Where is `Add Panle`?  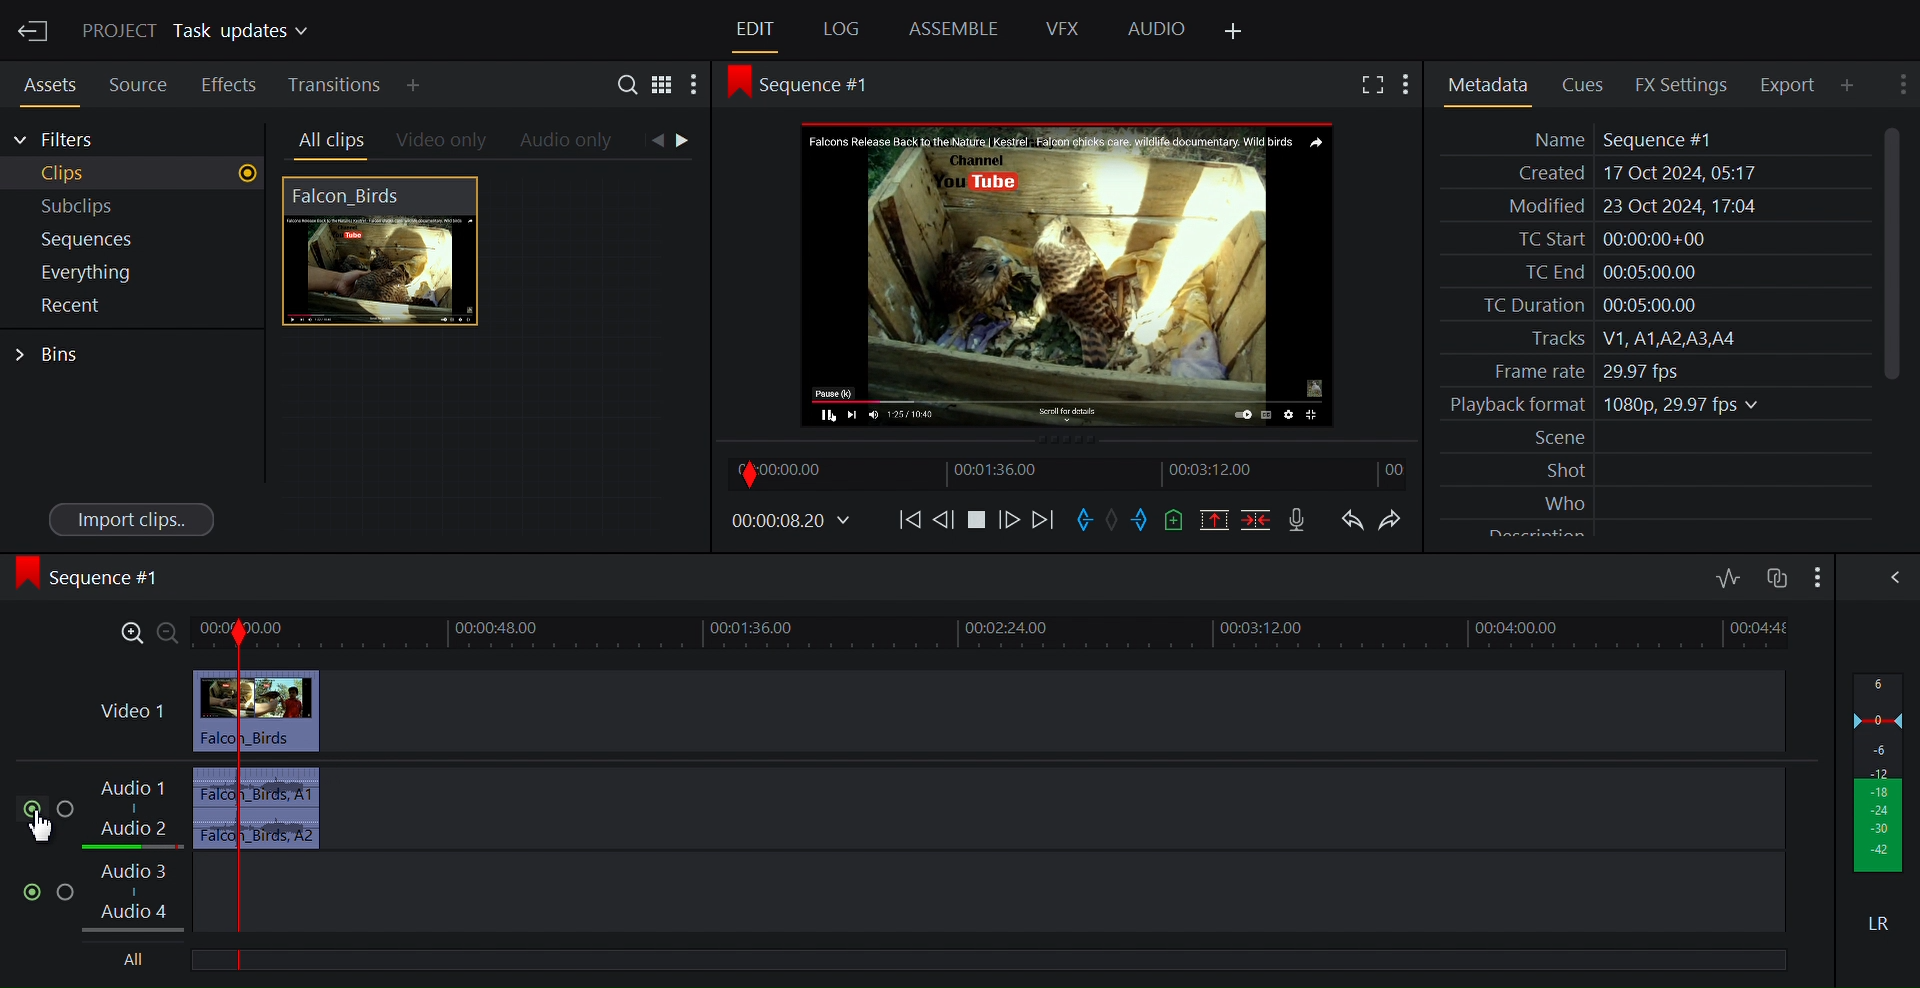
Add Panle is located at coordinates (1853, 85).